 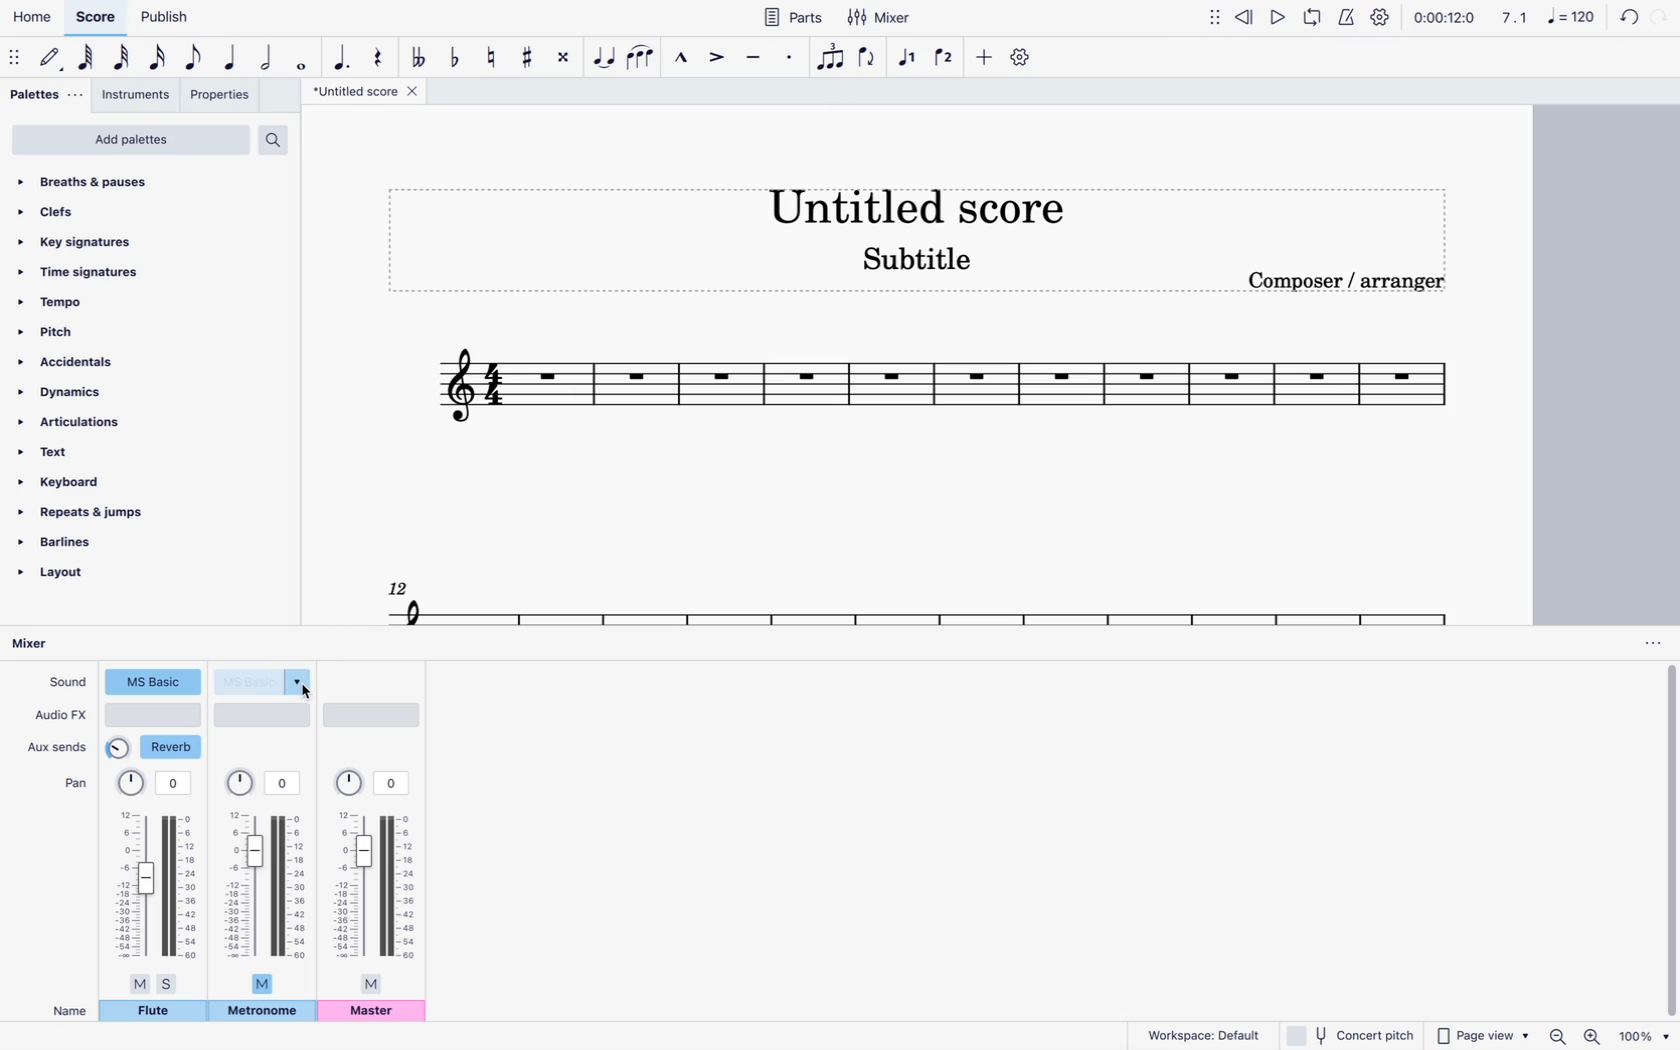 I want to click on home, so click(x=32, y=21).